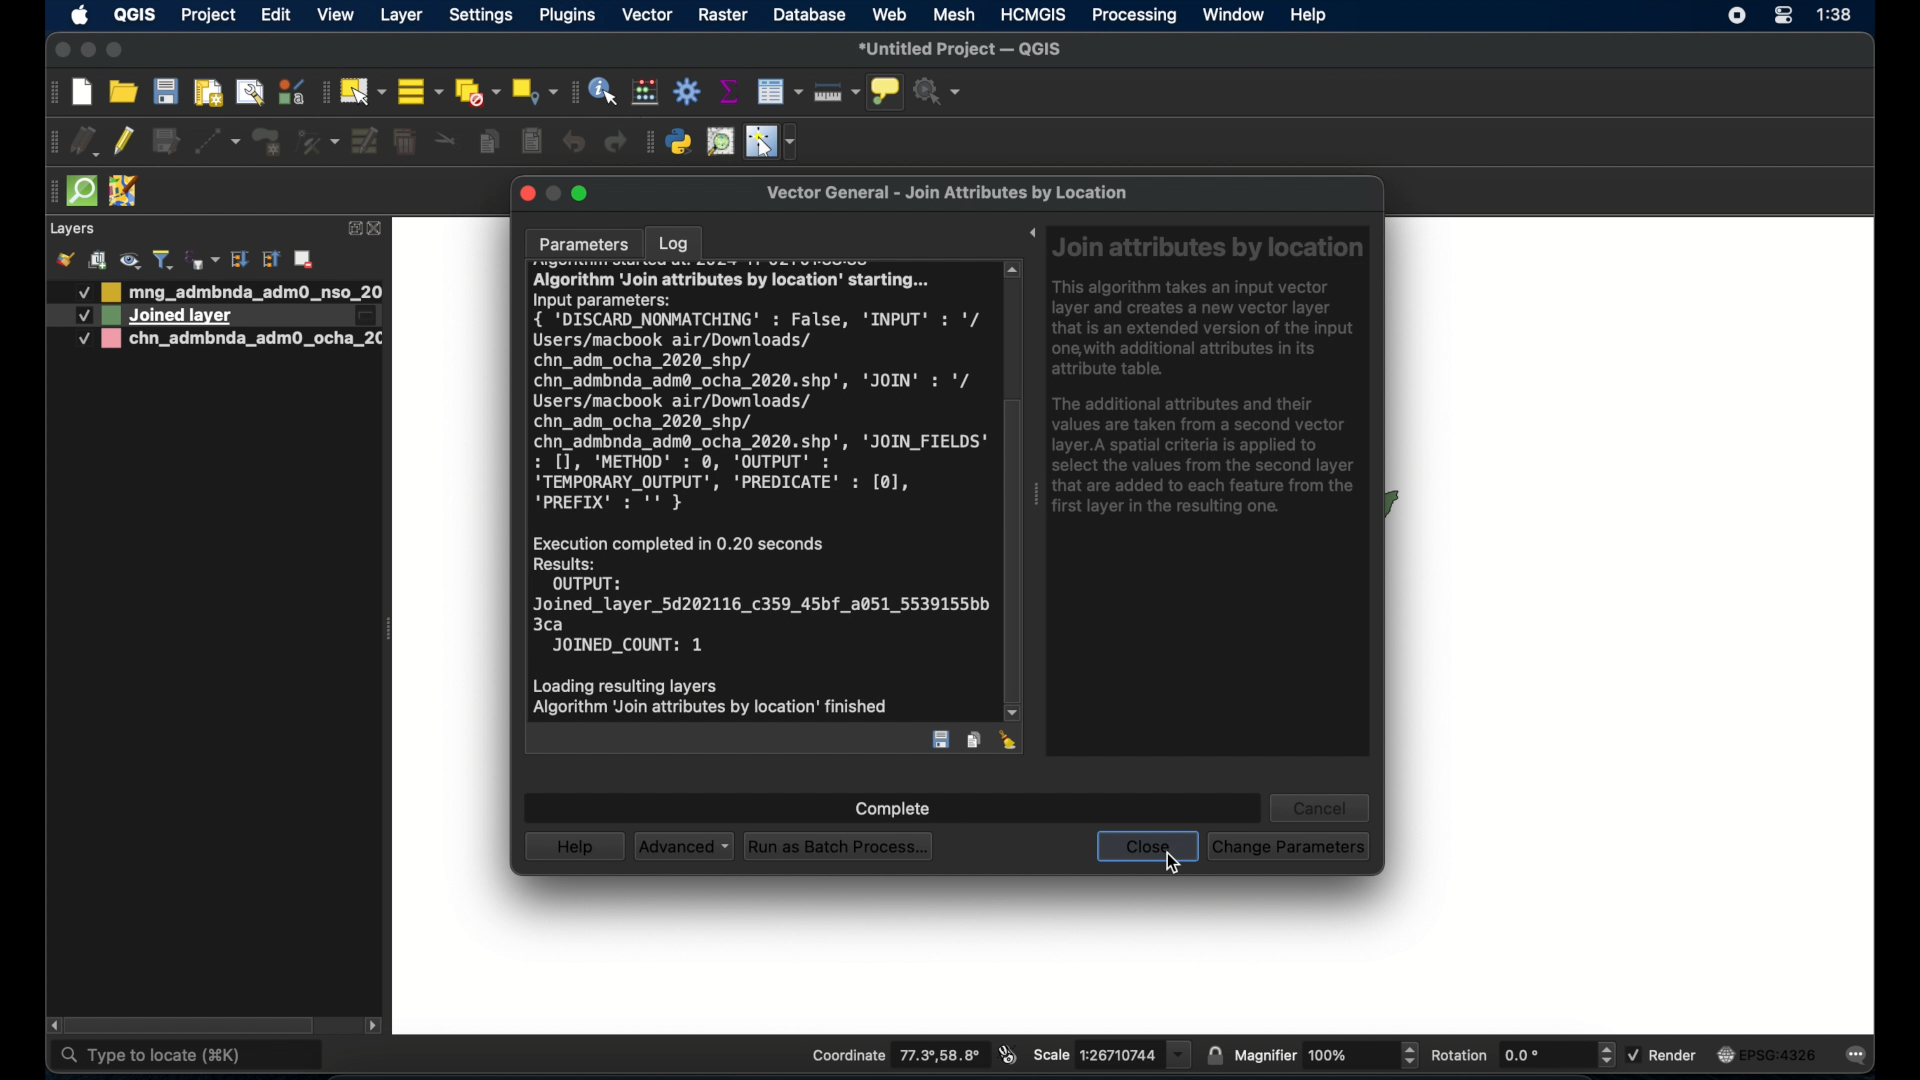  Describe the element at coordinates (1838, 16) in the screenshot. I see `time` at that location.